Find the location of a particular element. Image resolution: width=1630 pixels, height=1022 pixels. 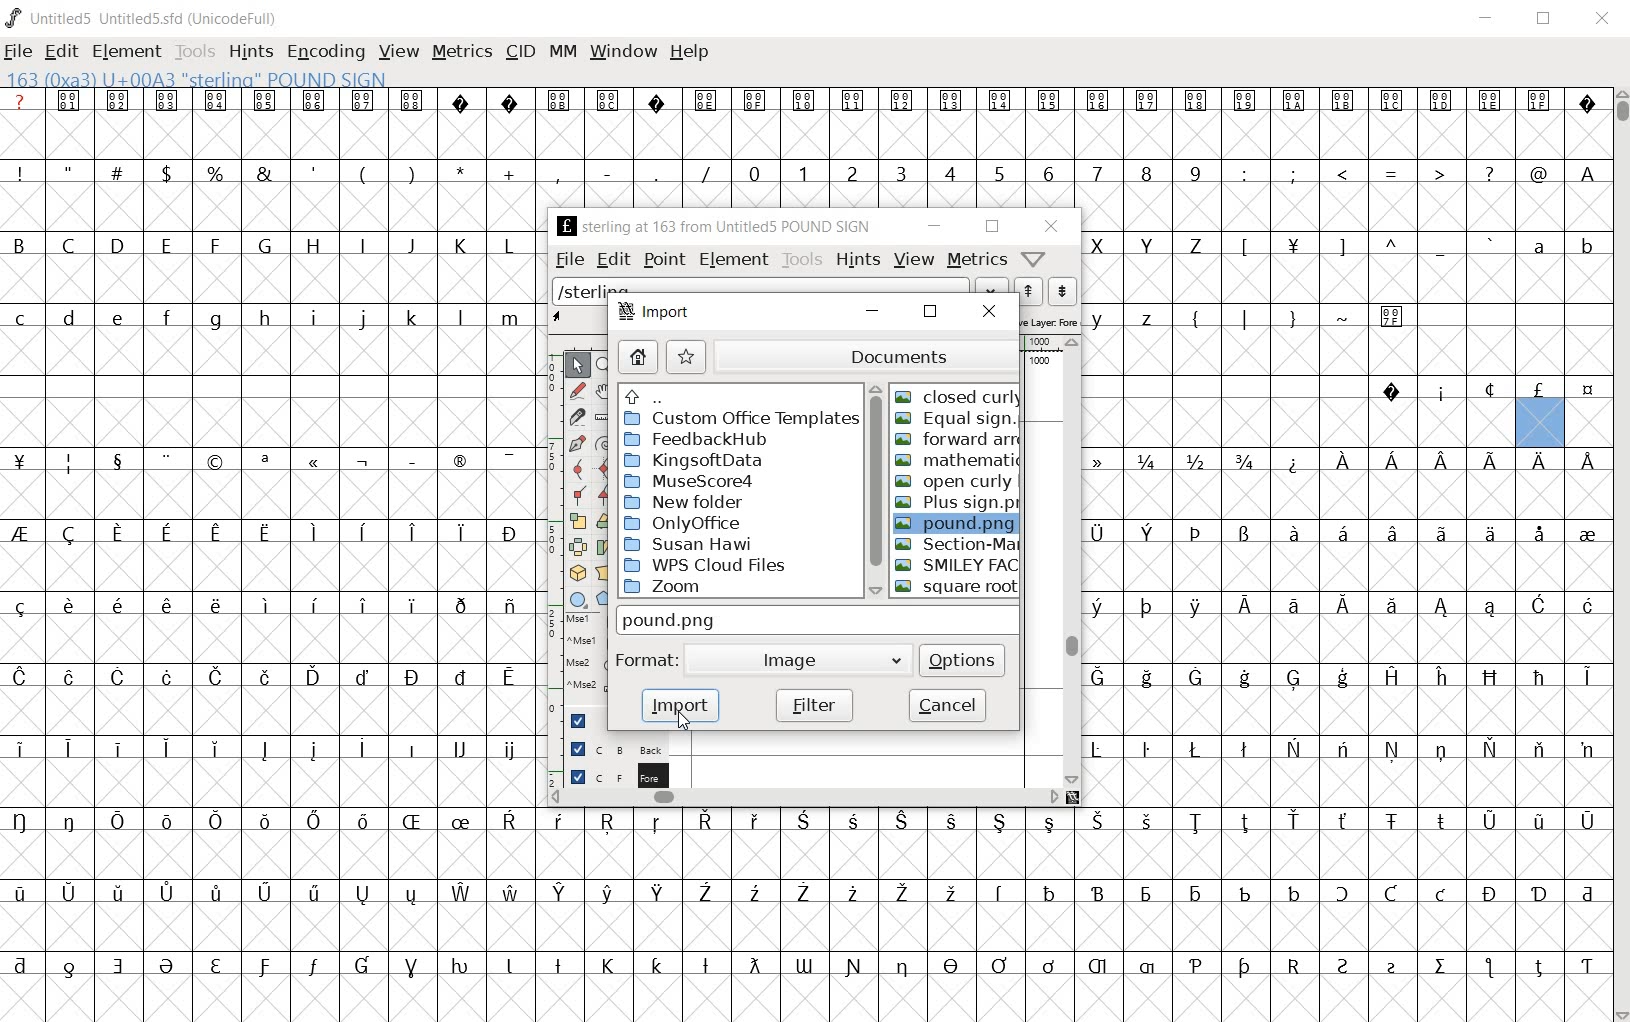

point is located at coordinates (578, 366).